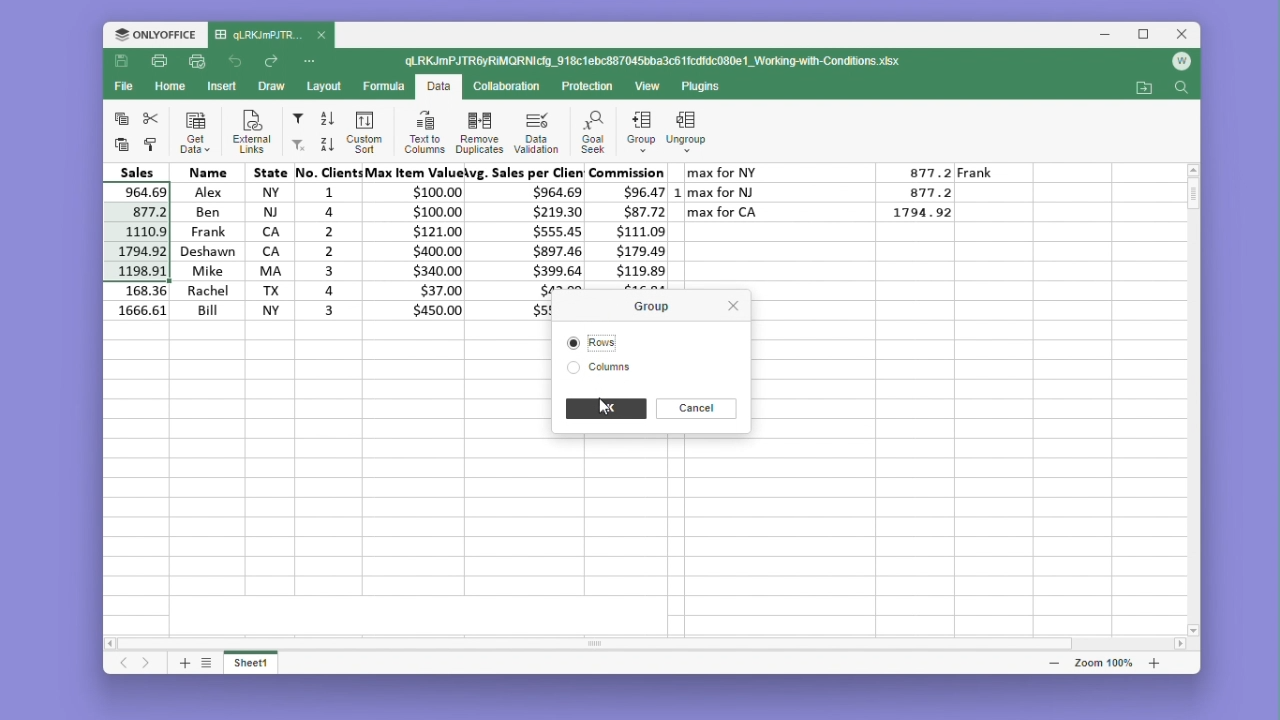 The width and height of the screenshot is (1280, 720). What do you see at coordinates (421, 250) in the screenshot?
I see `Data` at bounding box center [421, 250].